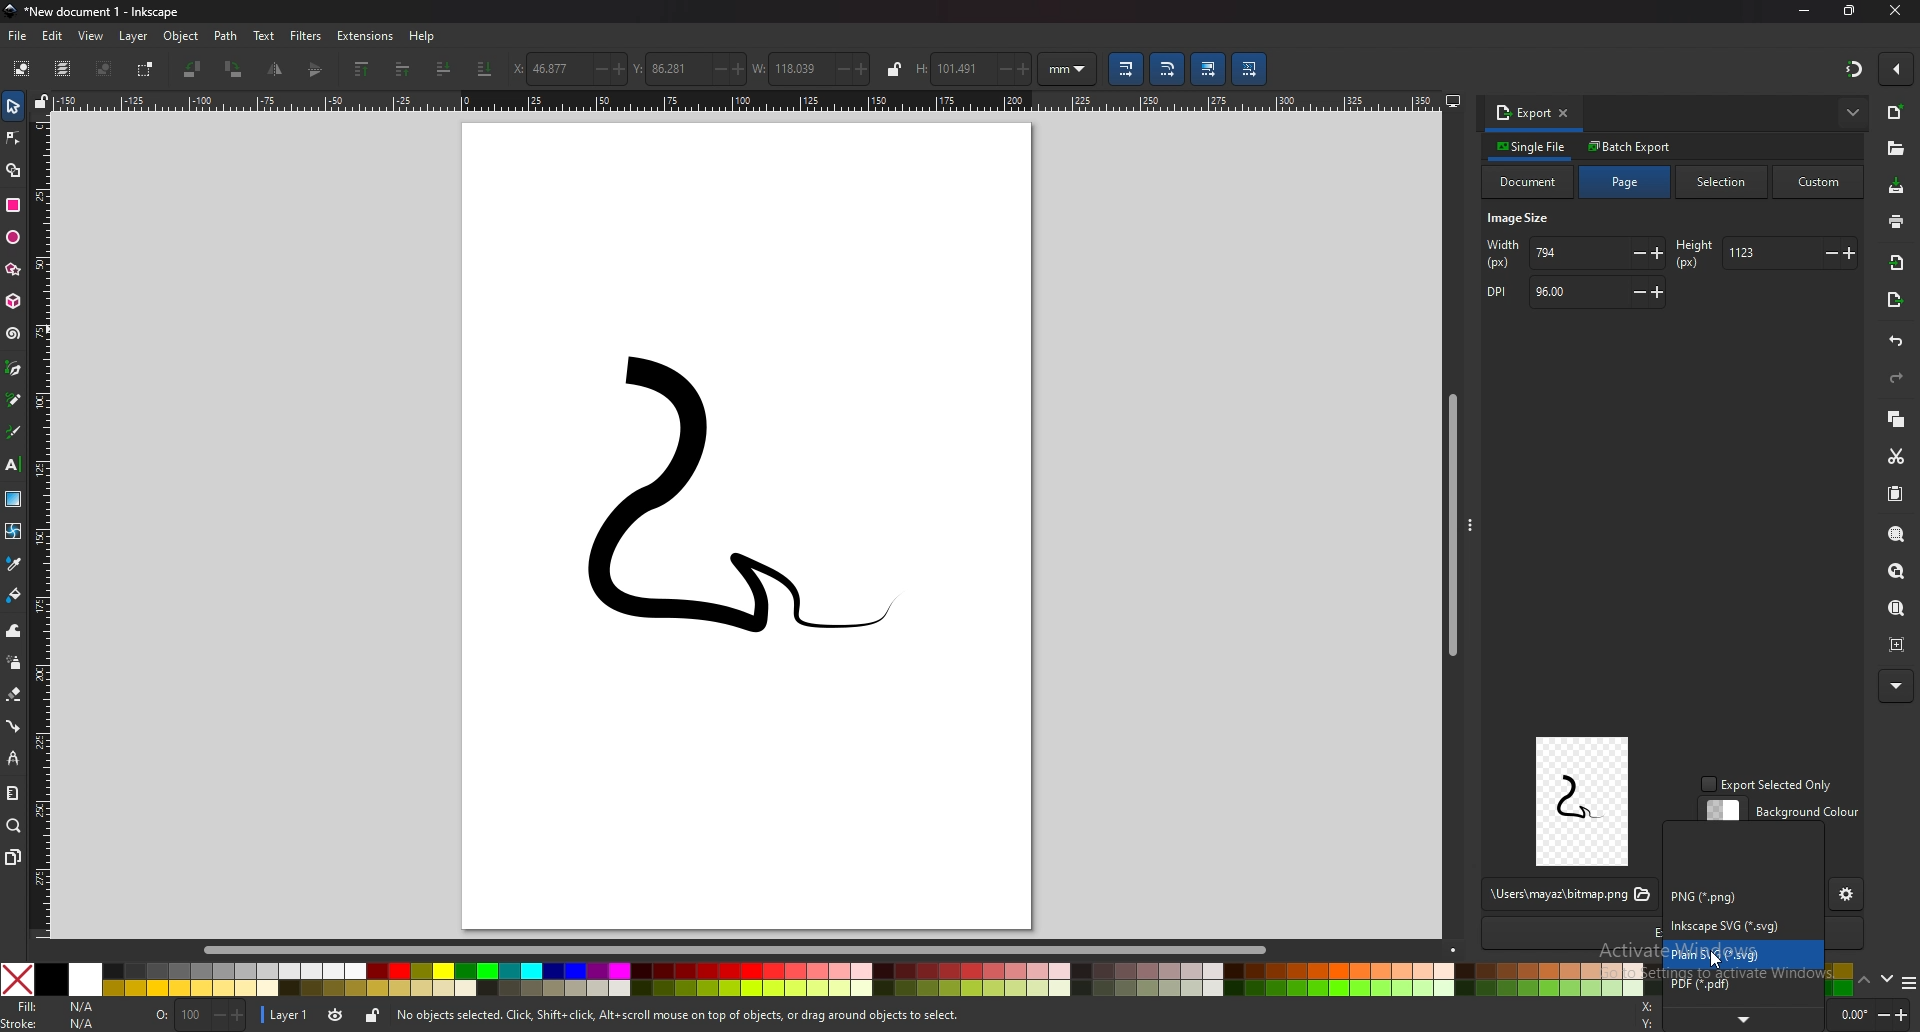  What do you see at coordinates (57, 1006) in the screenshot?
I see `fill` at bounding box center [57, 1006].